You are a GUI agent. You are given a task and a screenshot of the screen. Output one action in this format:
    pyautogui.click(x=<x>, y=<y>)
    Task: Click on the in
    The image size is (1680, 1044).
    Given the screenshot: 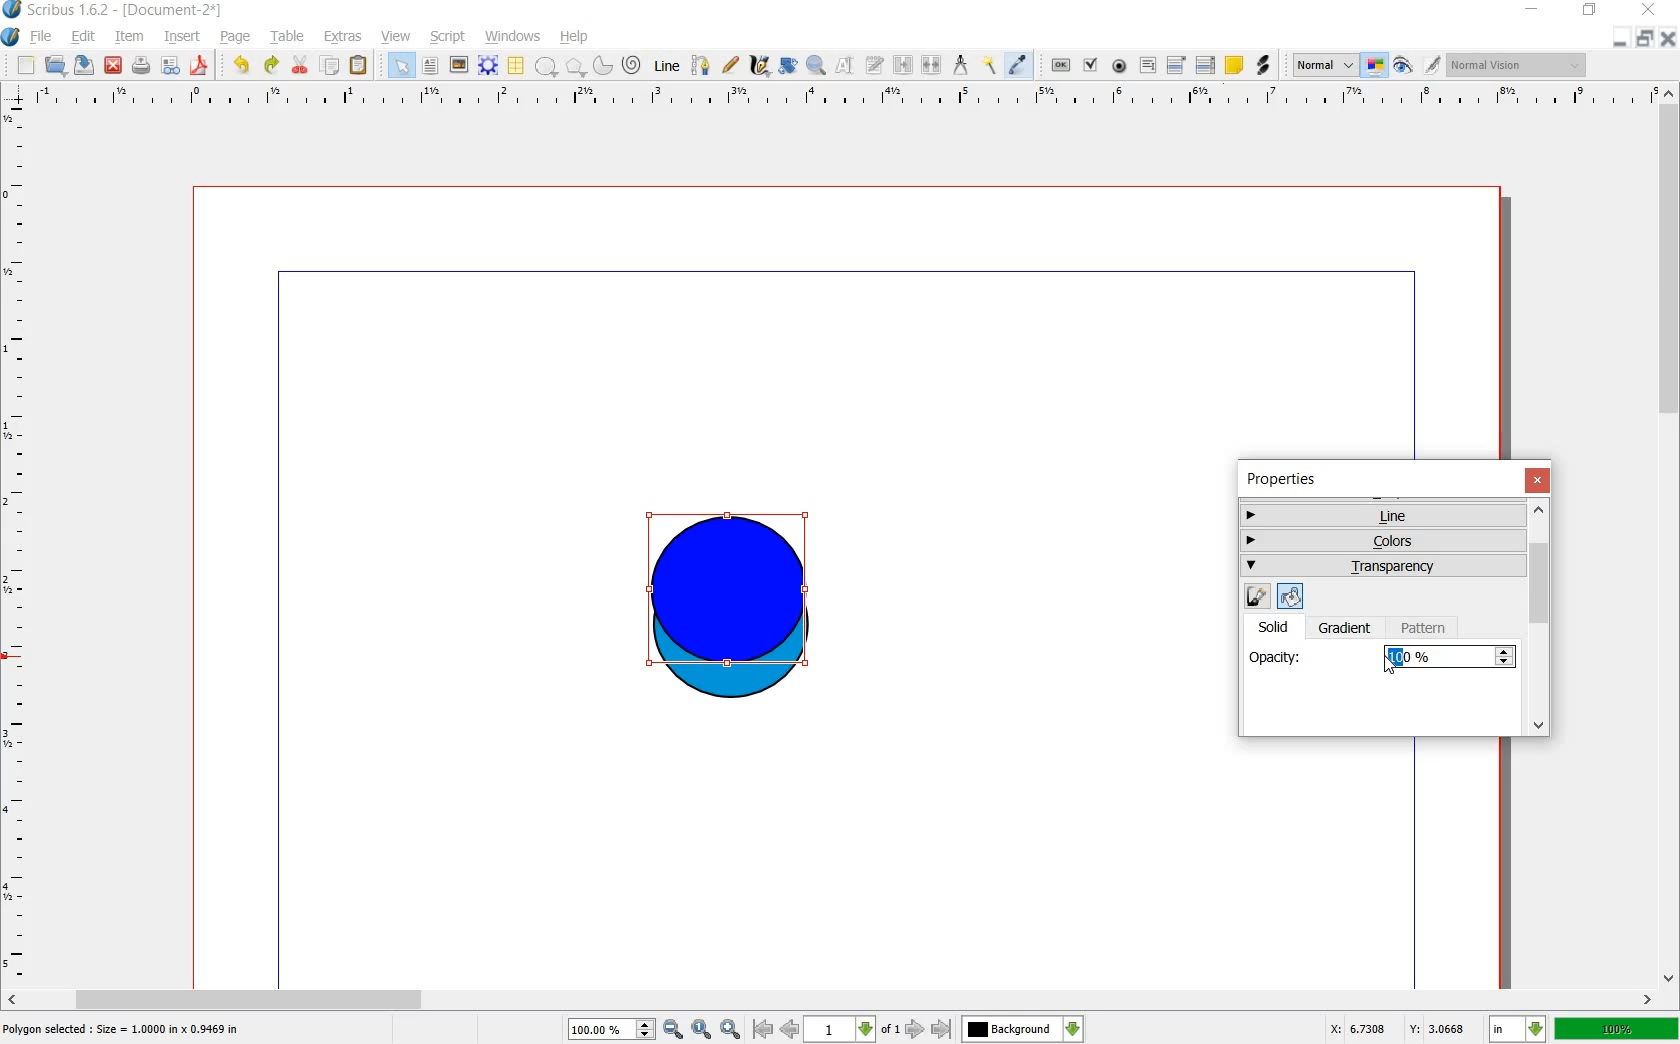 What is the action you would take?
    pyautogui.click(x=1516, y=1029)
    